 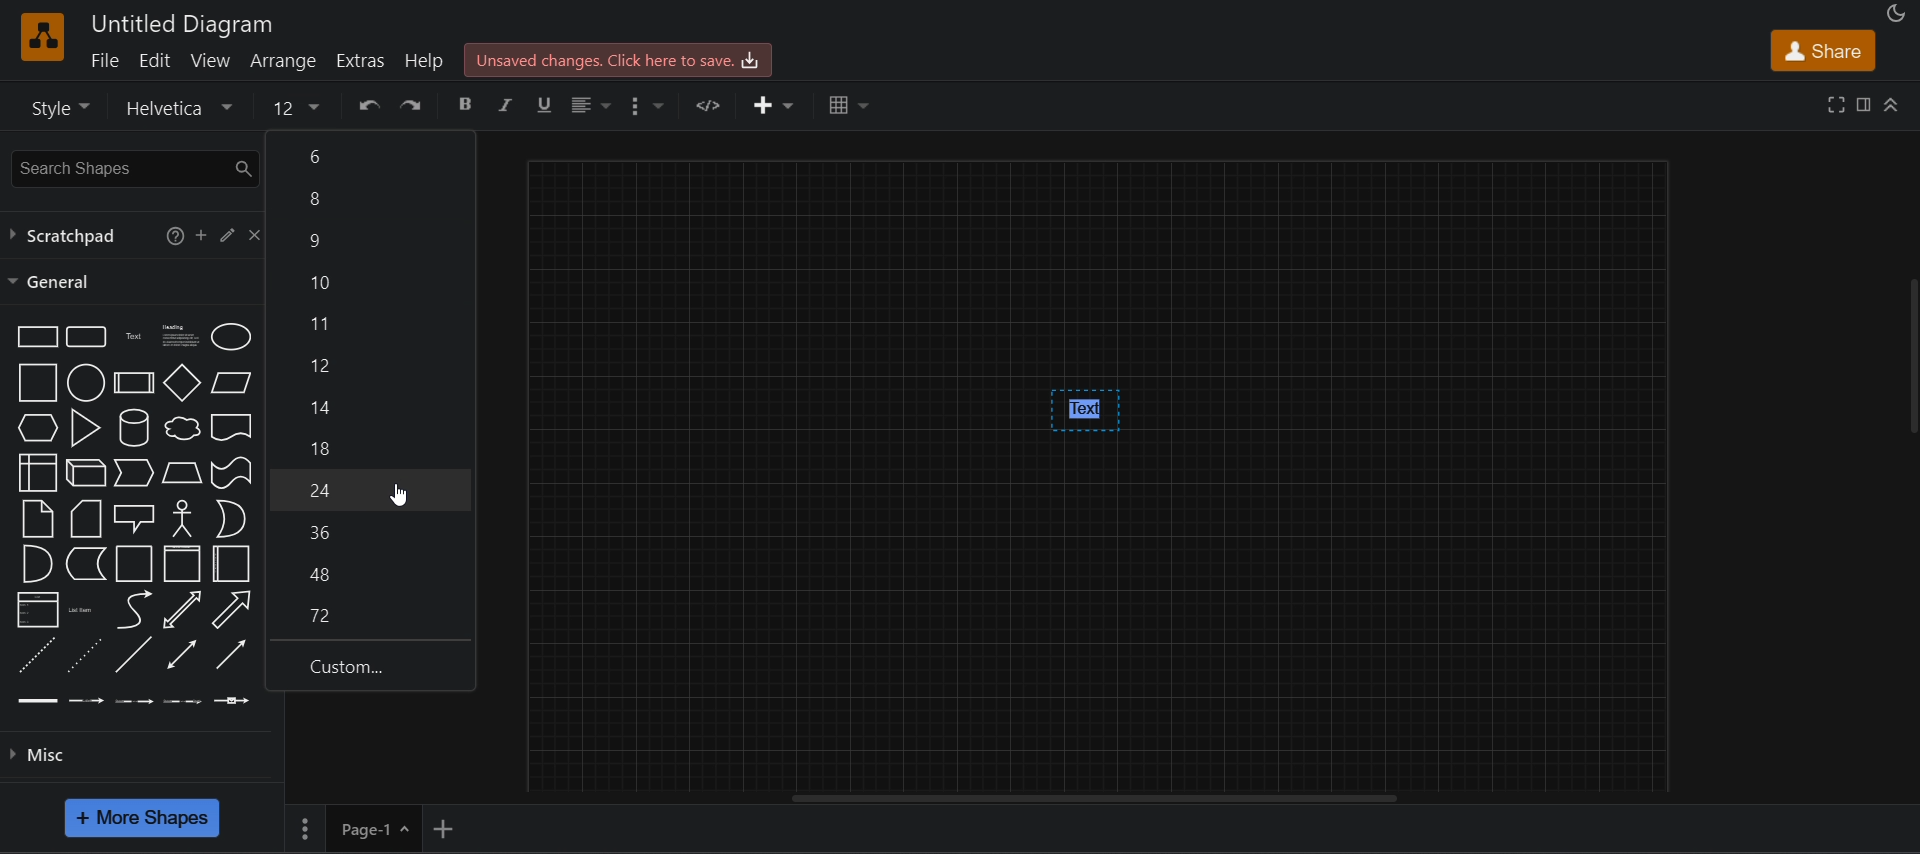 I want to click on collapase/expand, so click(x=1891, y=104).